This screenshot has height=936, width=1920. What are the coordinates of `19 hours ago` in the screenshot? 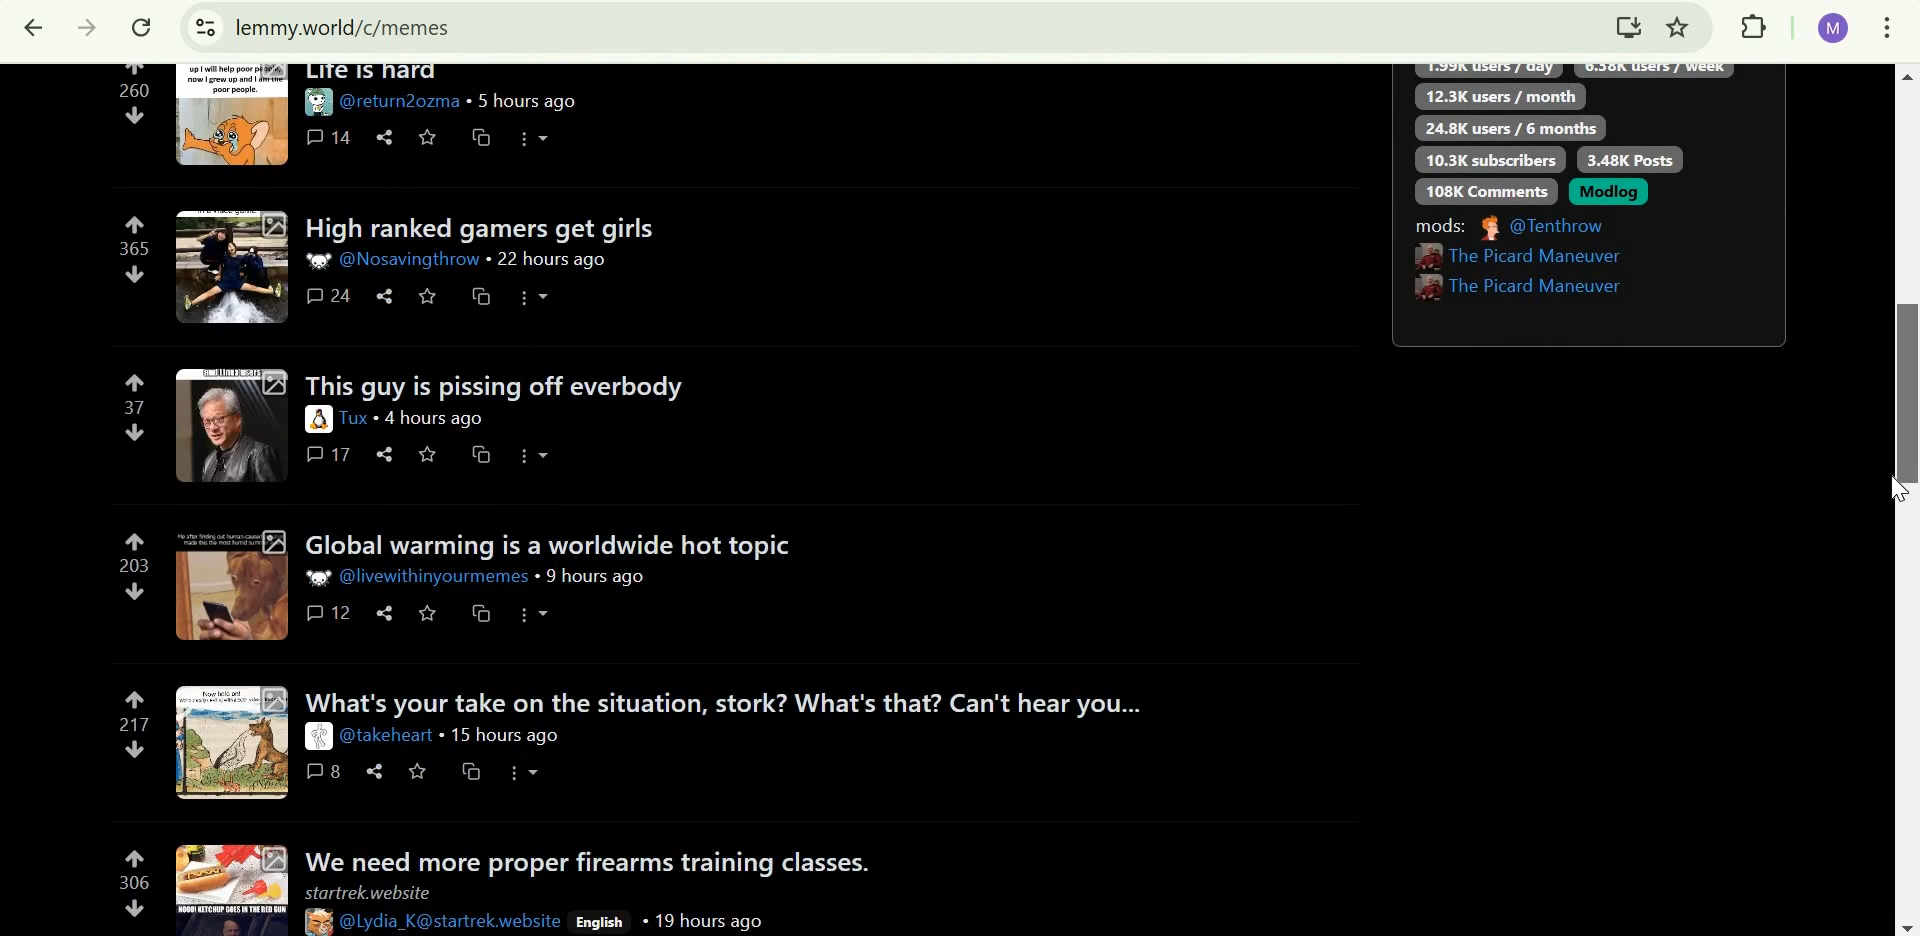 It's located at (700, 920).